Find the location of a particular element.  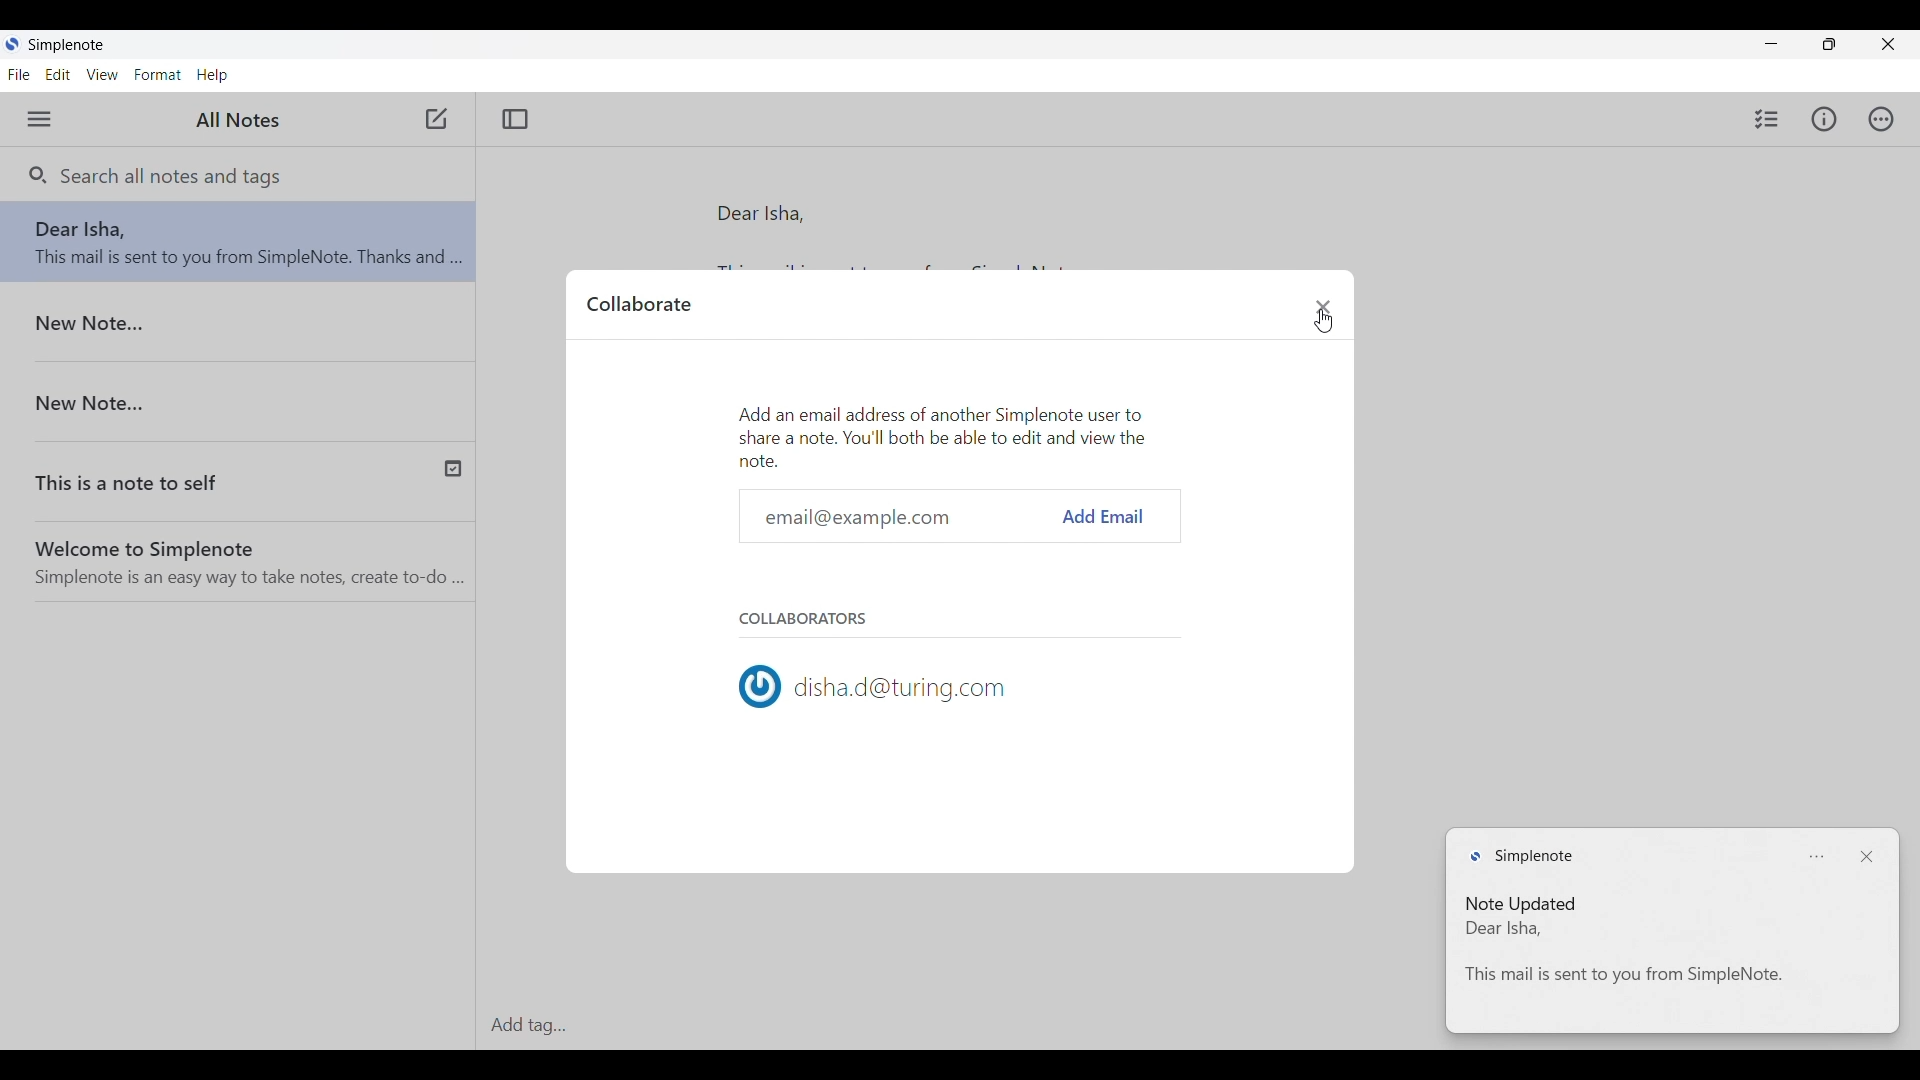

Close  is located at coordinates (1871, 856).